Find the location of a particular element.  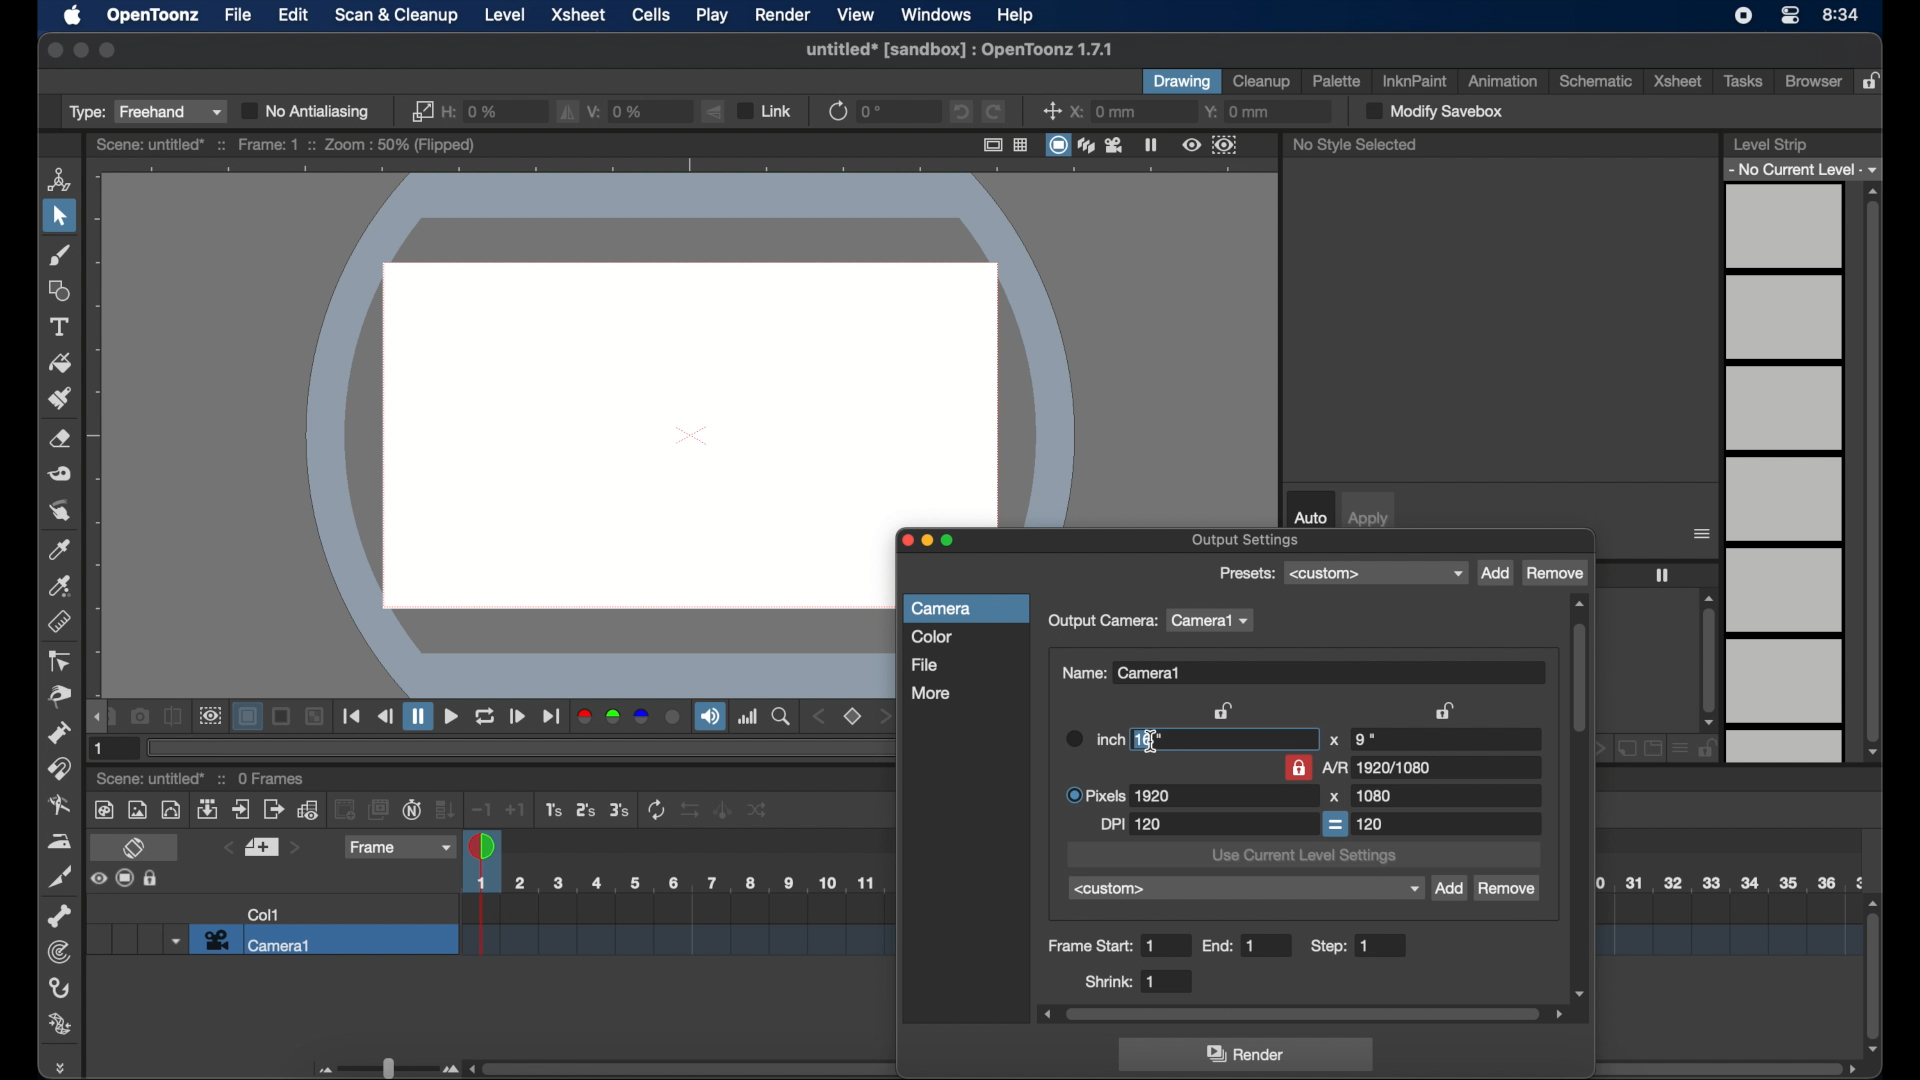

draghandle is located at coordinates (98, 718).